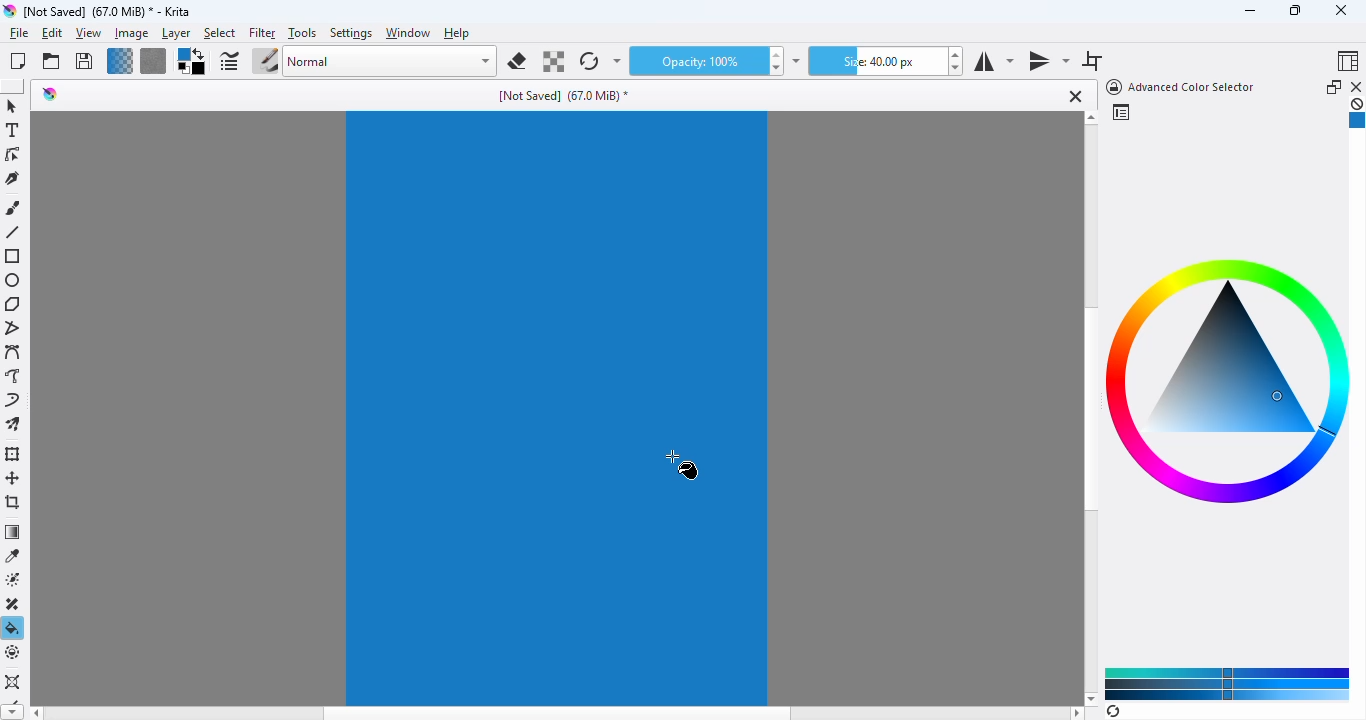 The width and height of the screenshot is (1366, 720). I want to click on advanced color selector, so click(1178, 87).